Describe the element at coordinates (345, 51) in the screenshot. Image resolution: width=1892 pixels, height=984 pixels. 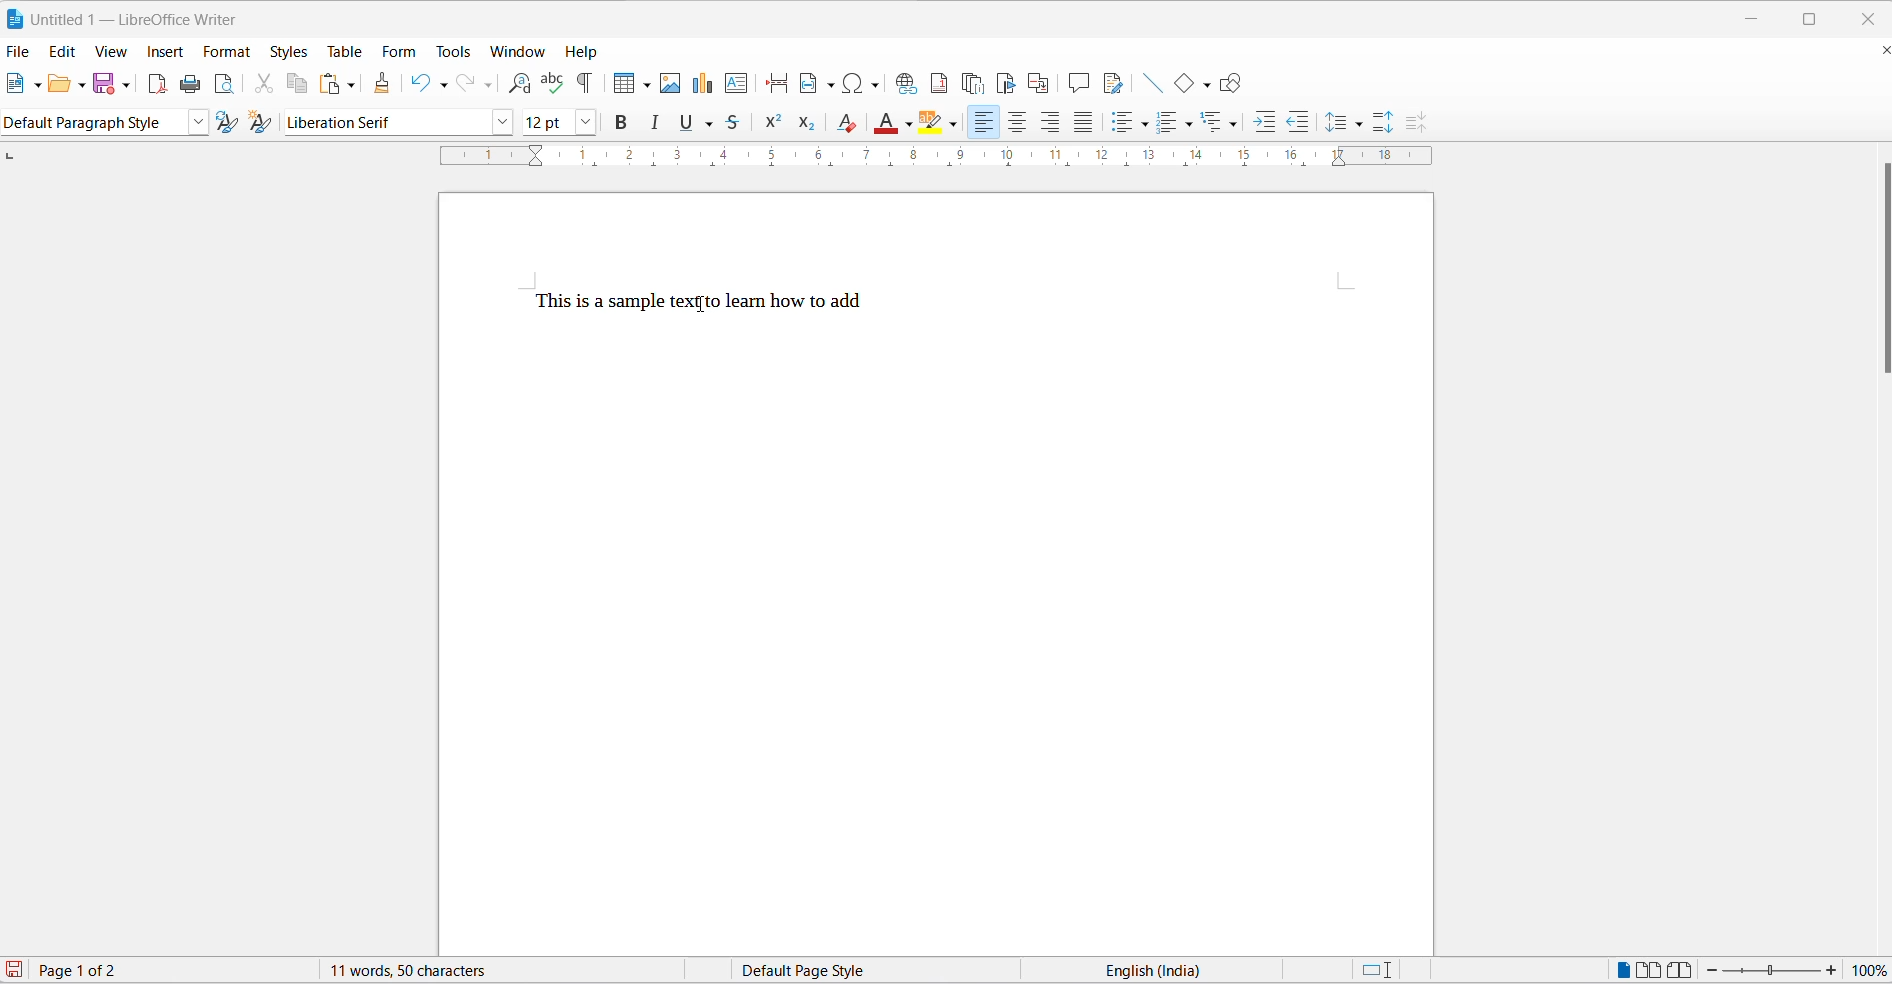
I see `table` at that location.